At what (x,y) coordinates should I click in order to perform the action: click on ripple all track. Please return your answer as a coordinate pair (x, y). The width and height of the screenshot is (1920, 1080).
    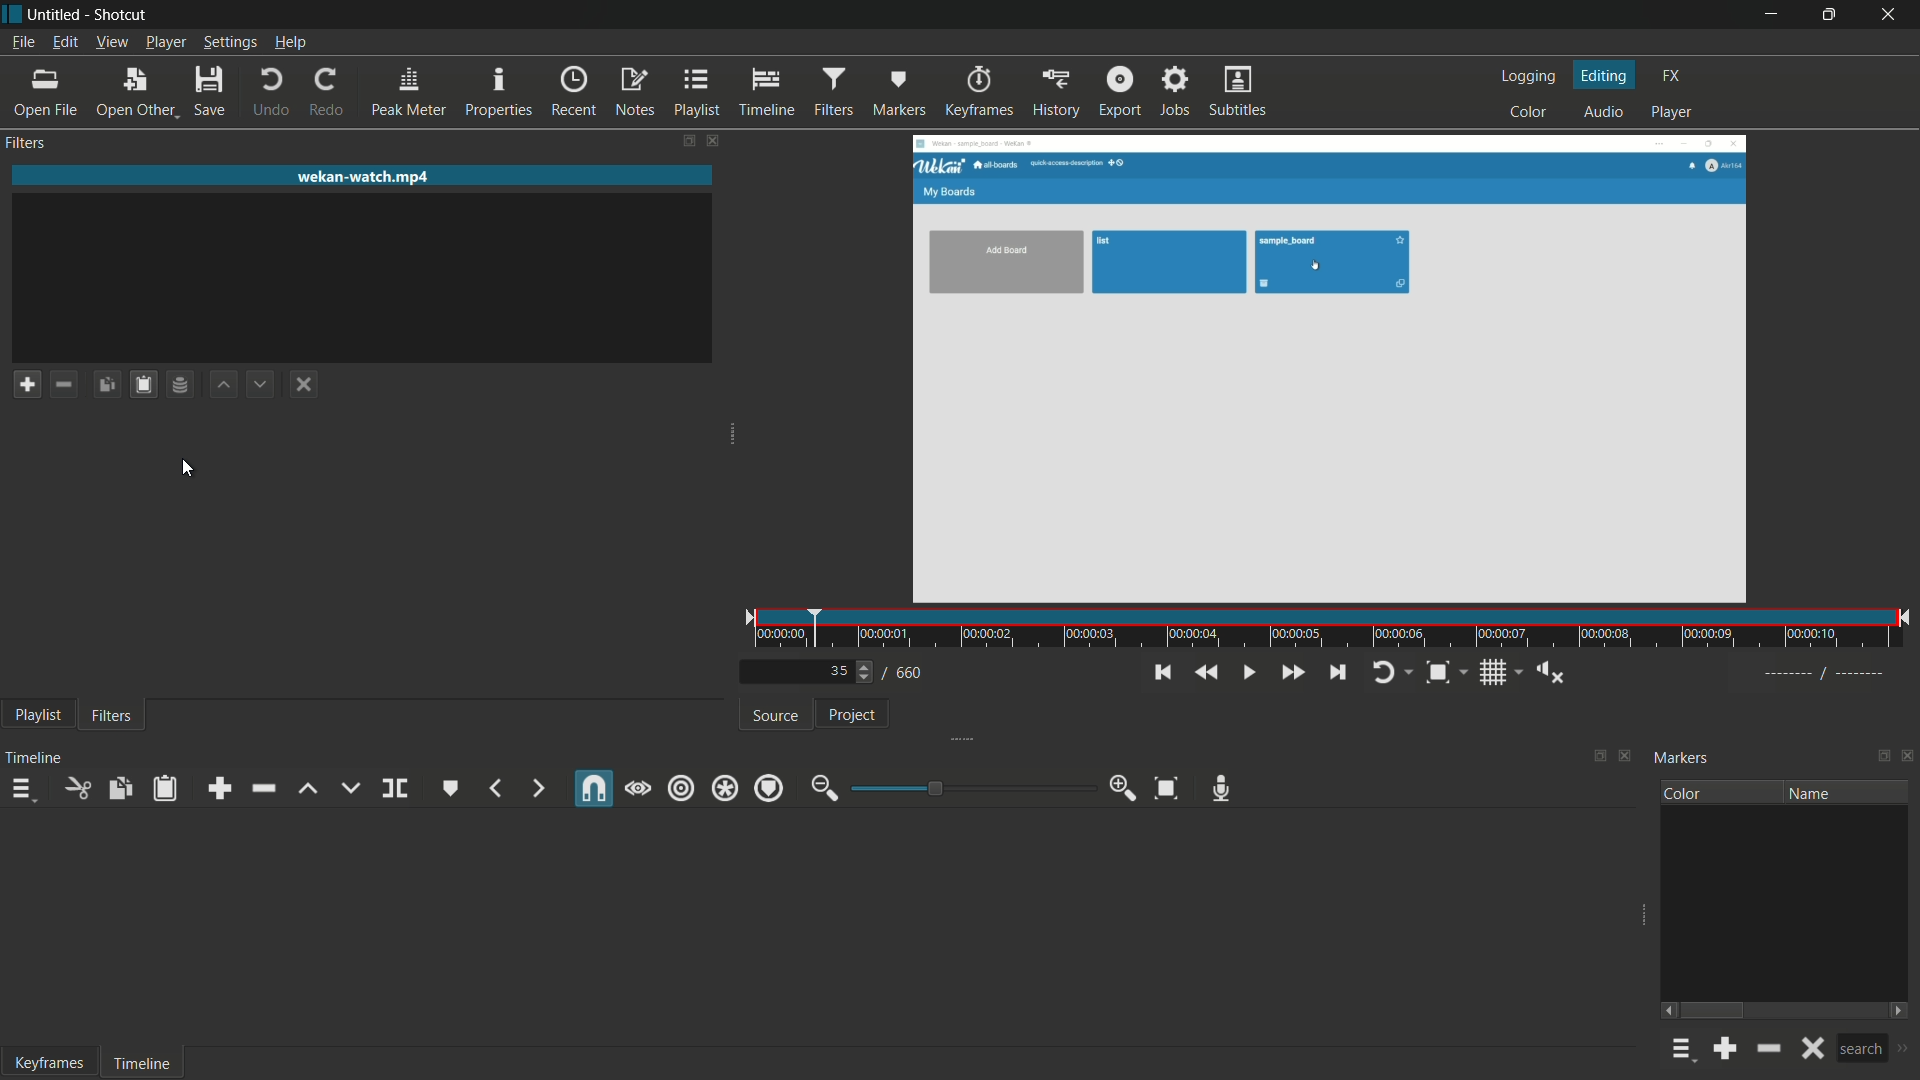
    Looking at the image, I should click on (724, 788).